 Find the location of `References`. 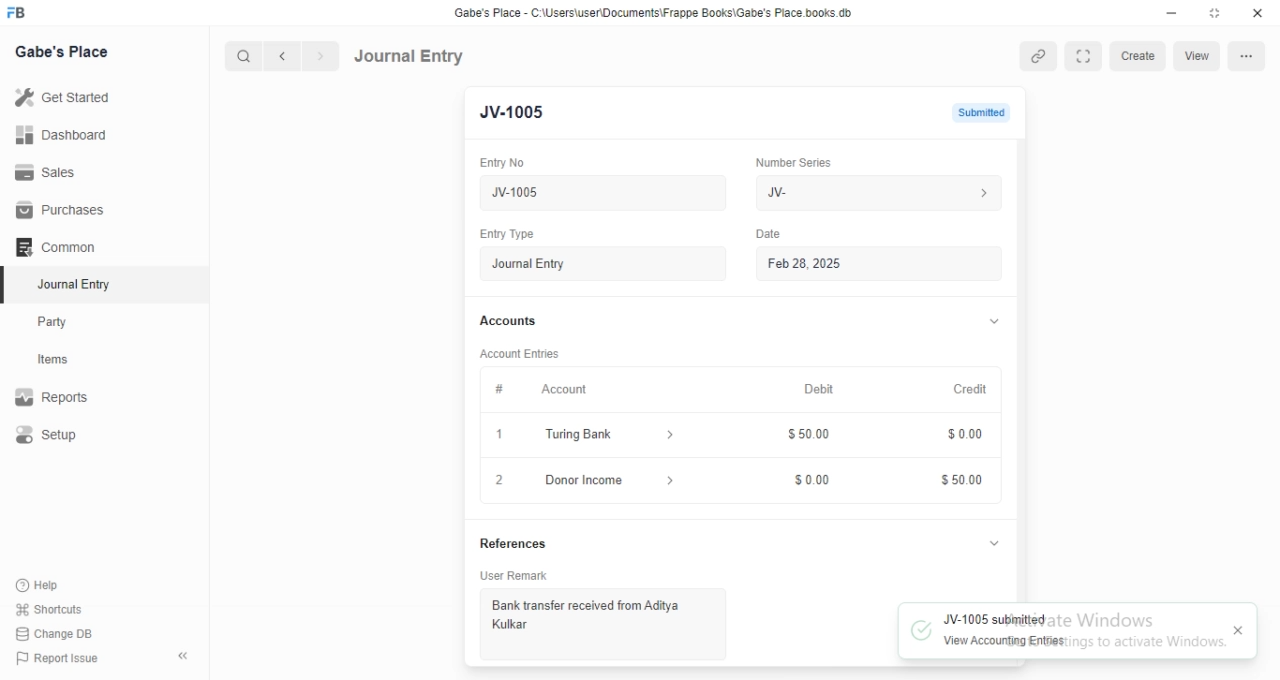

References is located at coordinates (514, 543).